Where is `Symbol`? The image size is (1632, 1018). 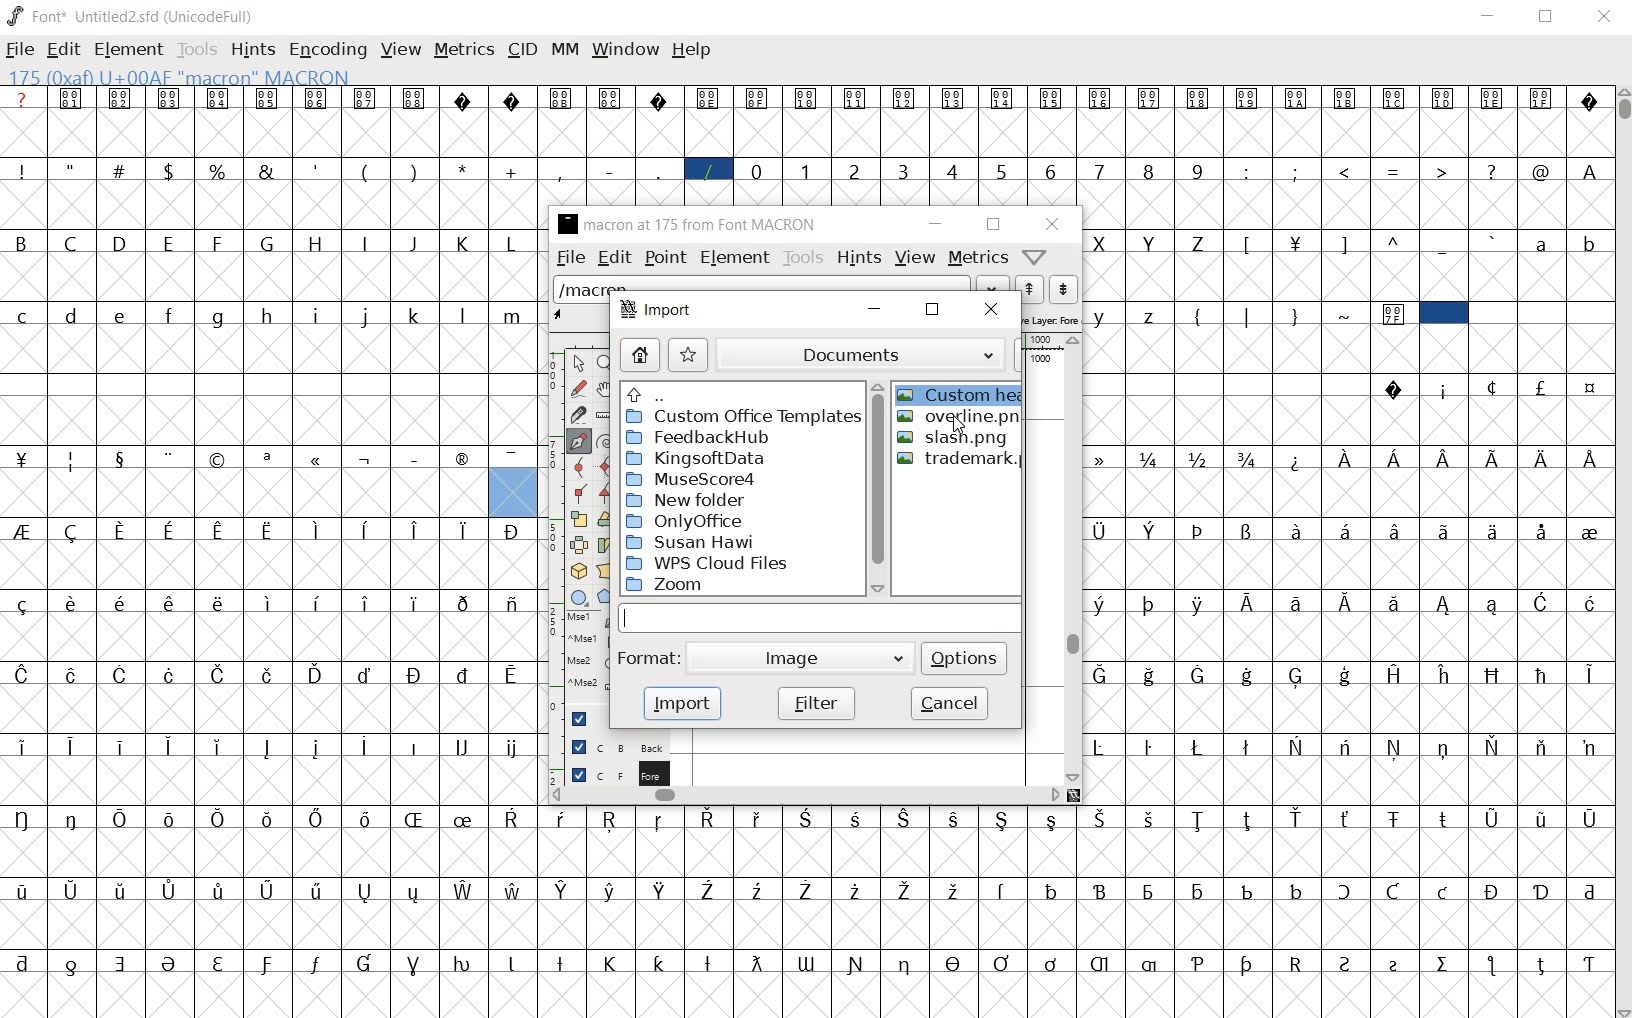 Symbol is located at coordinates (20, 891).